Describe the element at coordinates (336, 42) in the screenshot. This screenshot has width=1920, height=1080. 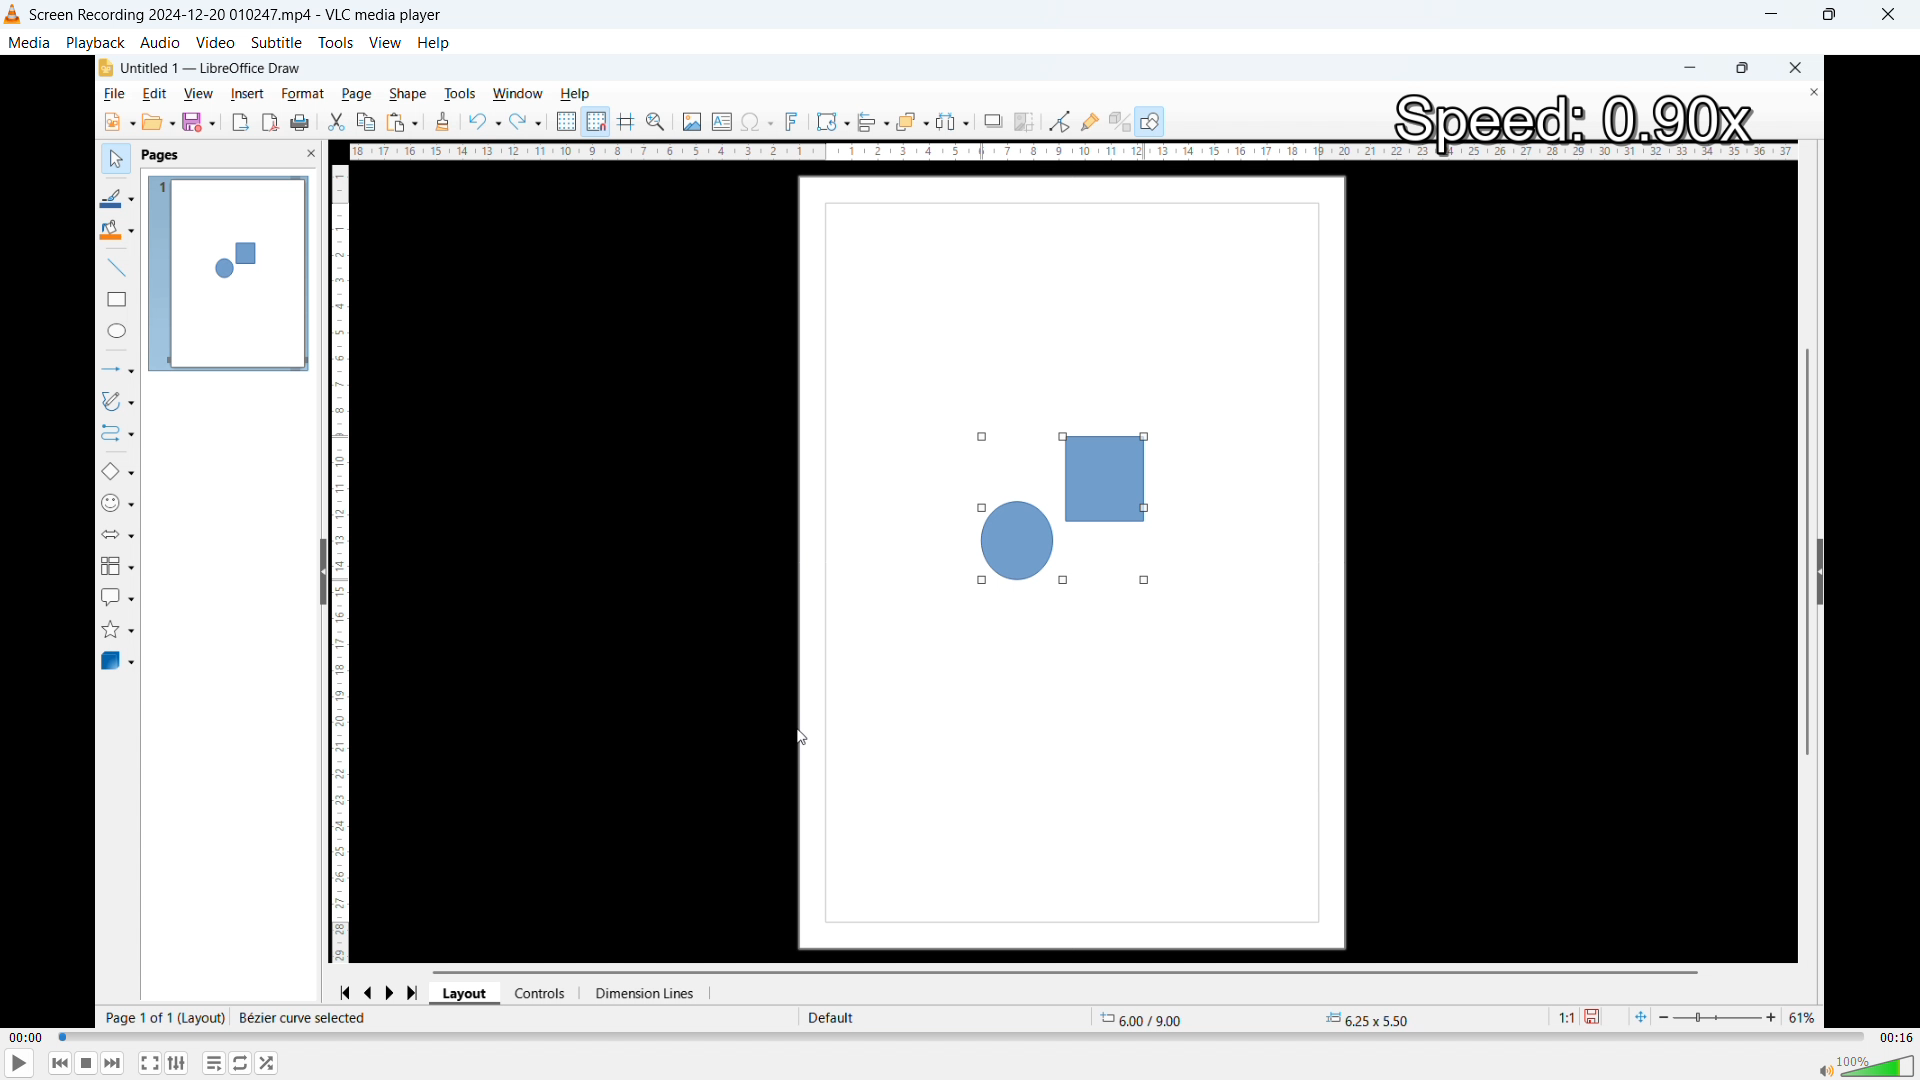
I see `Tools ` at that location.